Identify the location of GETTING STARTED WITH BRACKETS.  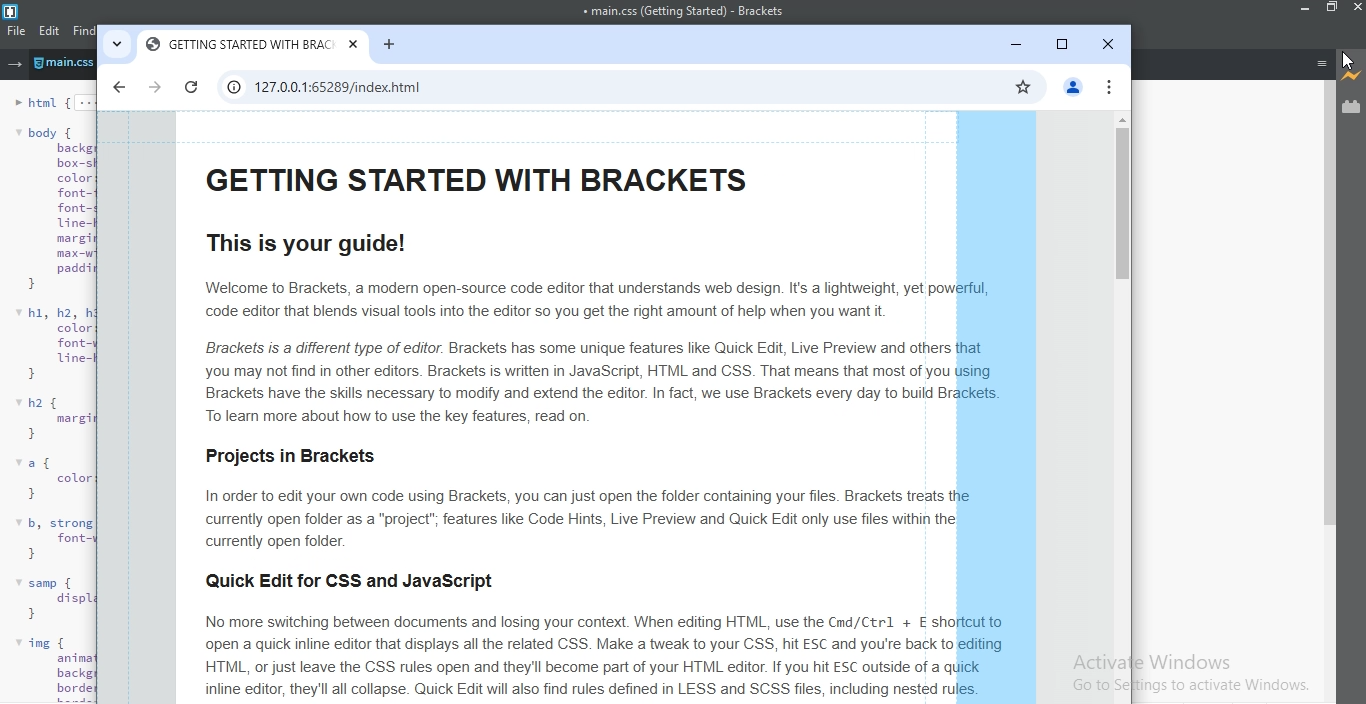
(478, 179).